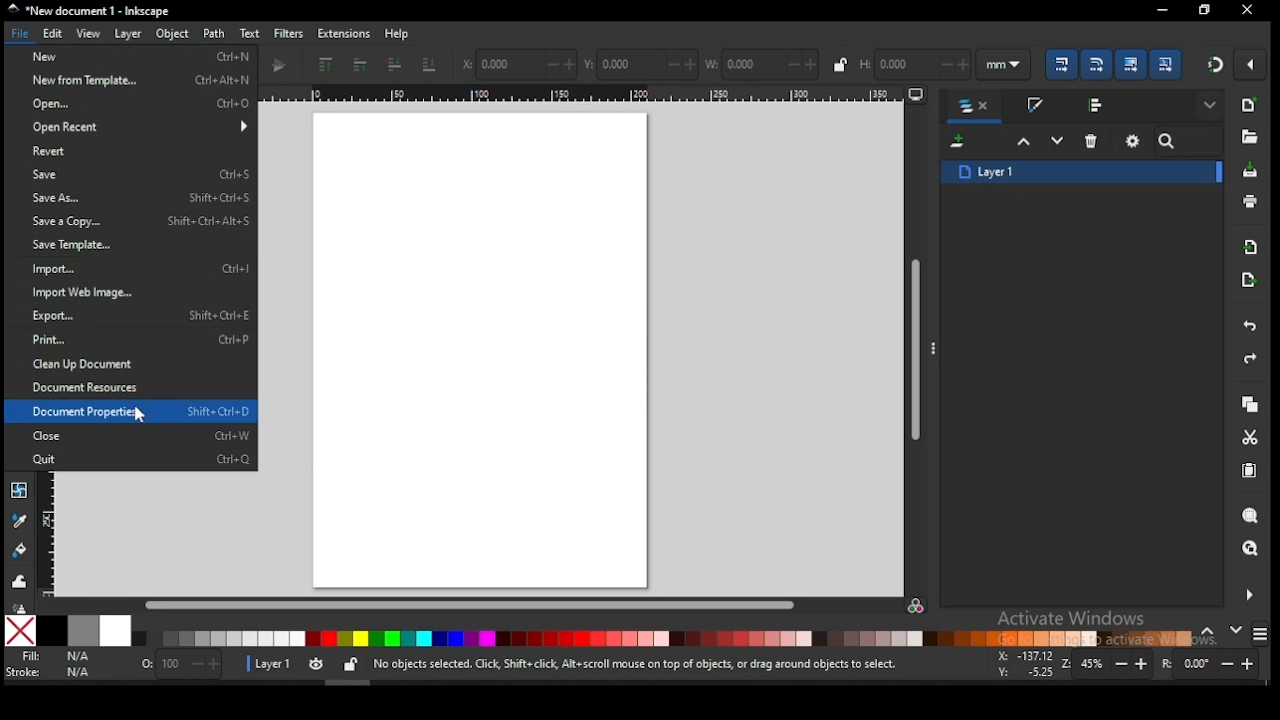 The image size is (1280, 720). What do you see at coordinates (1250, 327) in the screenshot?
I see `undo` at bounding box center [1250, 327].